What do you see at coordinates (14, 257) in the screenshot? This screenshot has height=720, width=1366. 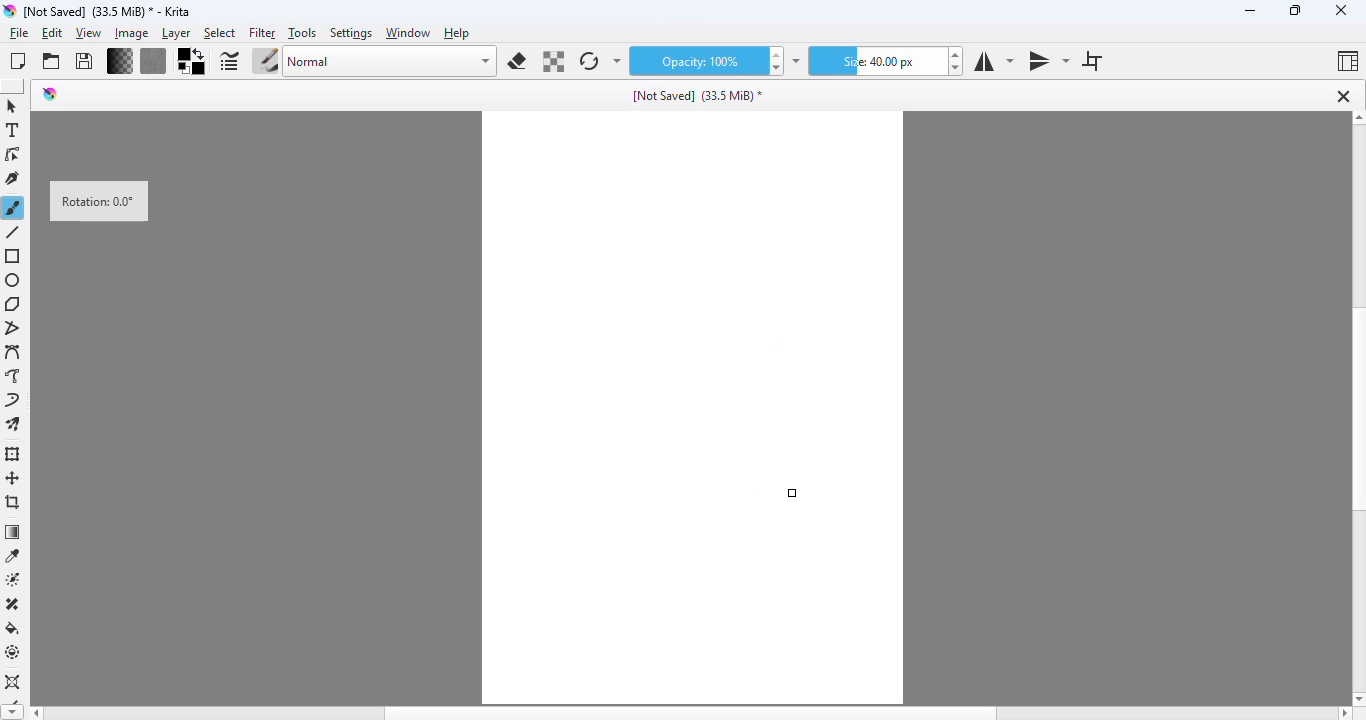 I see `rectangle tool` at bounding box center [14, 257].